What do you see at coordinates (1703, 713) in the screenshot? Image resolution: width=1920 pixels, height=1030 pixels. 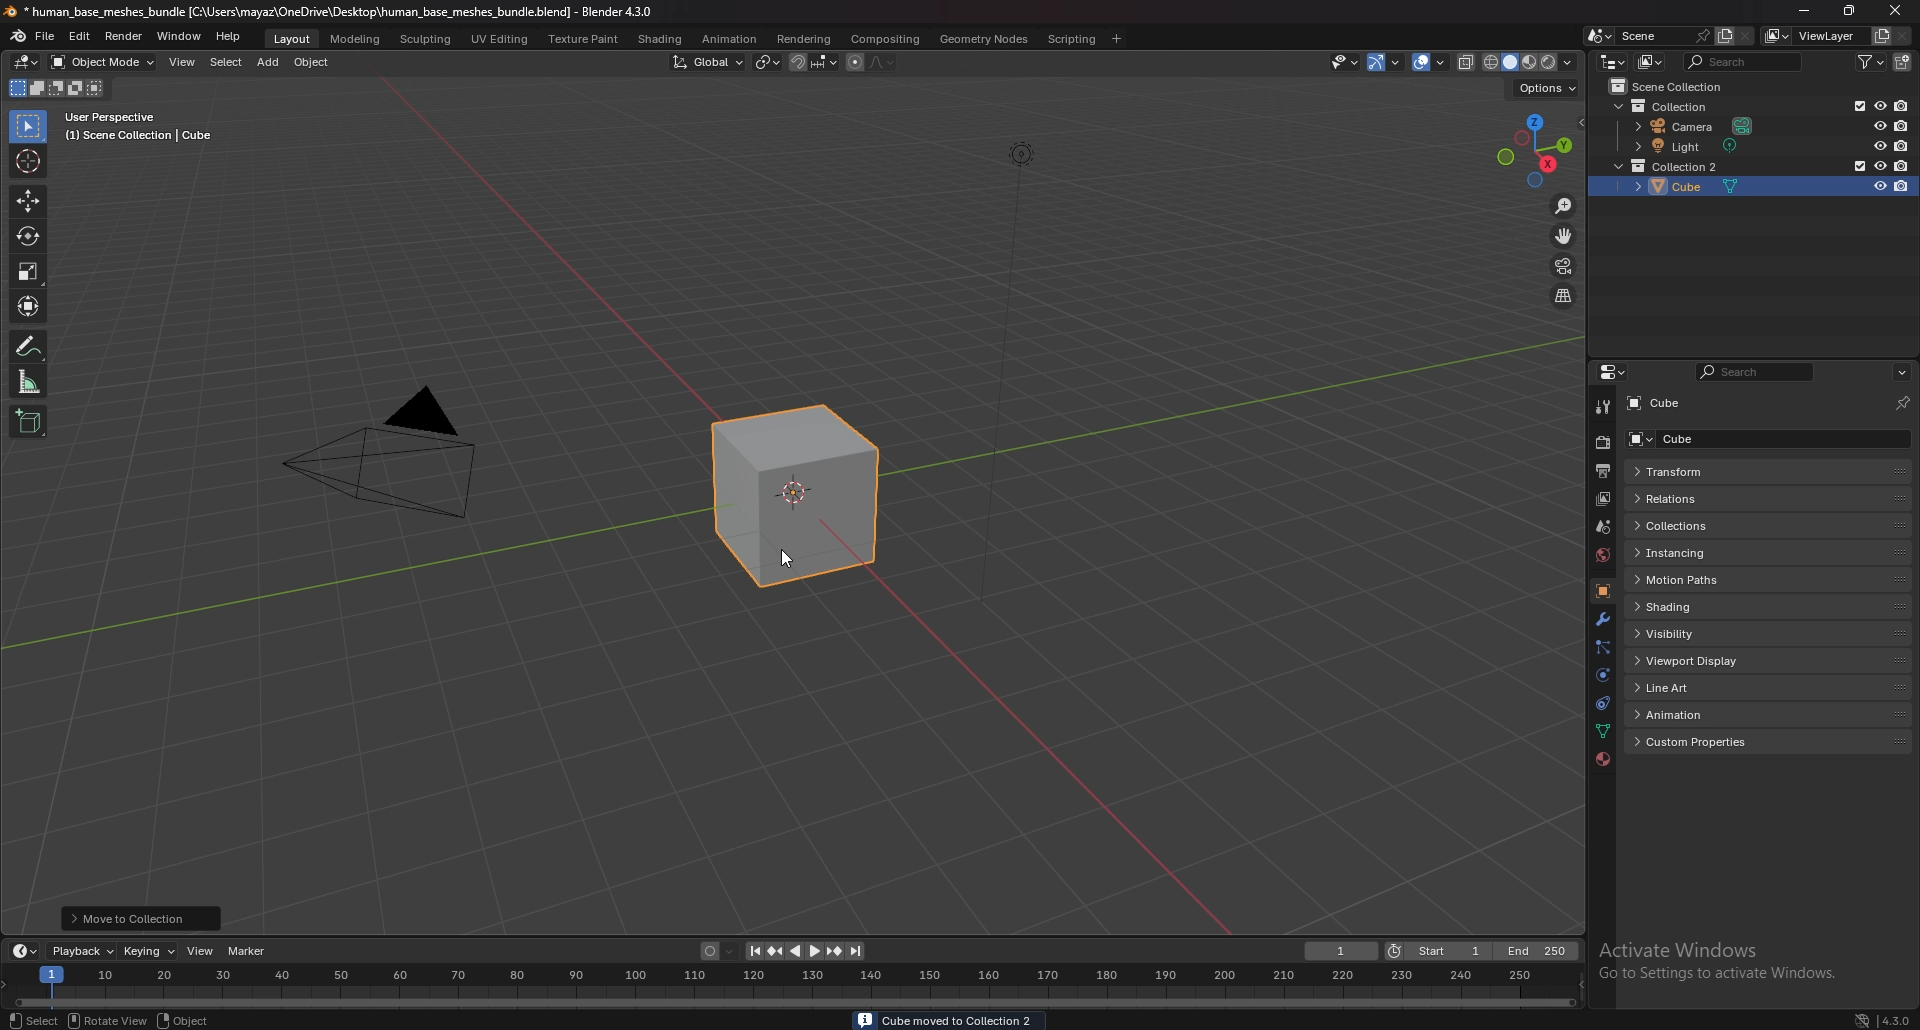 I see `animation` at bounding box center [1703, 713].